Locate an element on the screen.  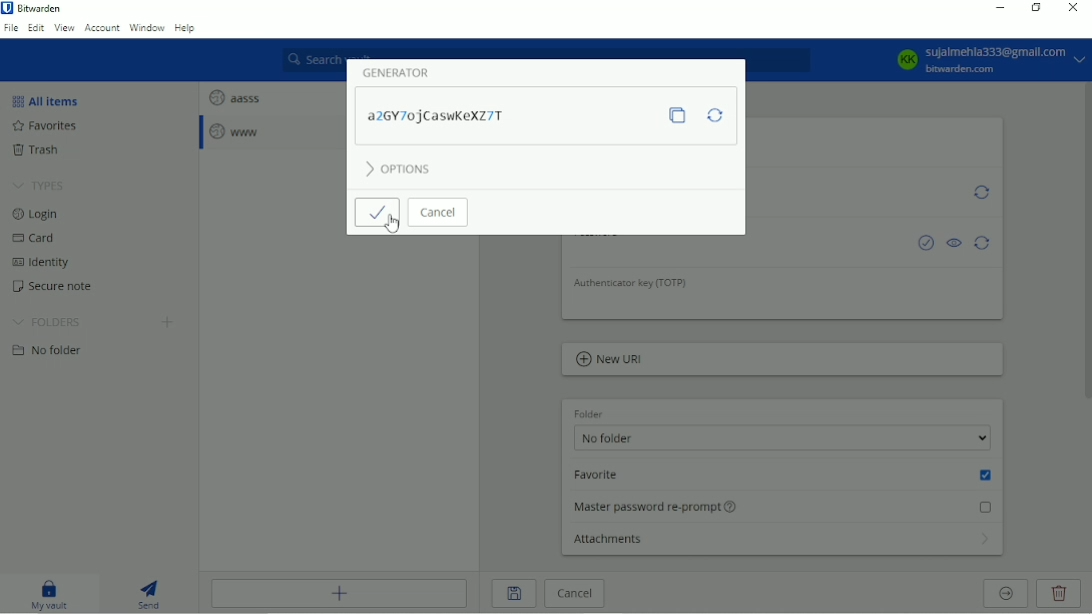
Restore down is located at coordinates (1037, 9).